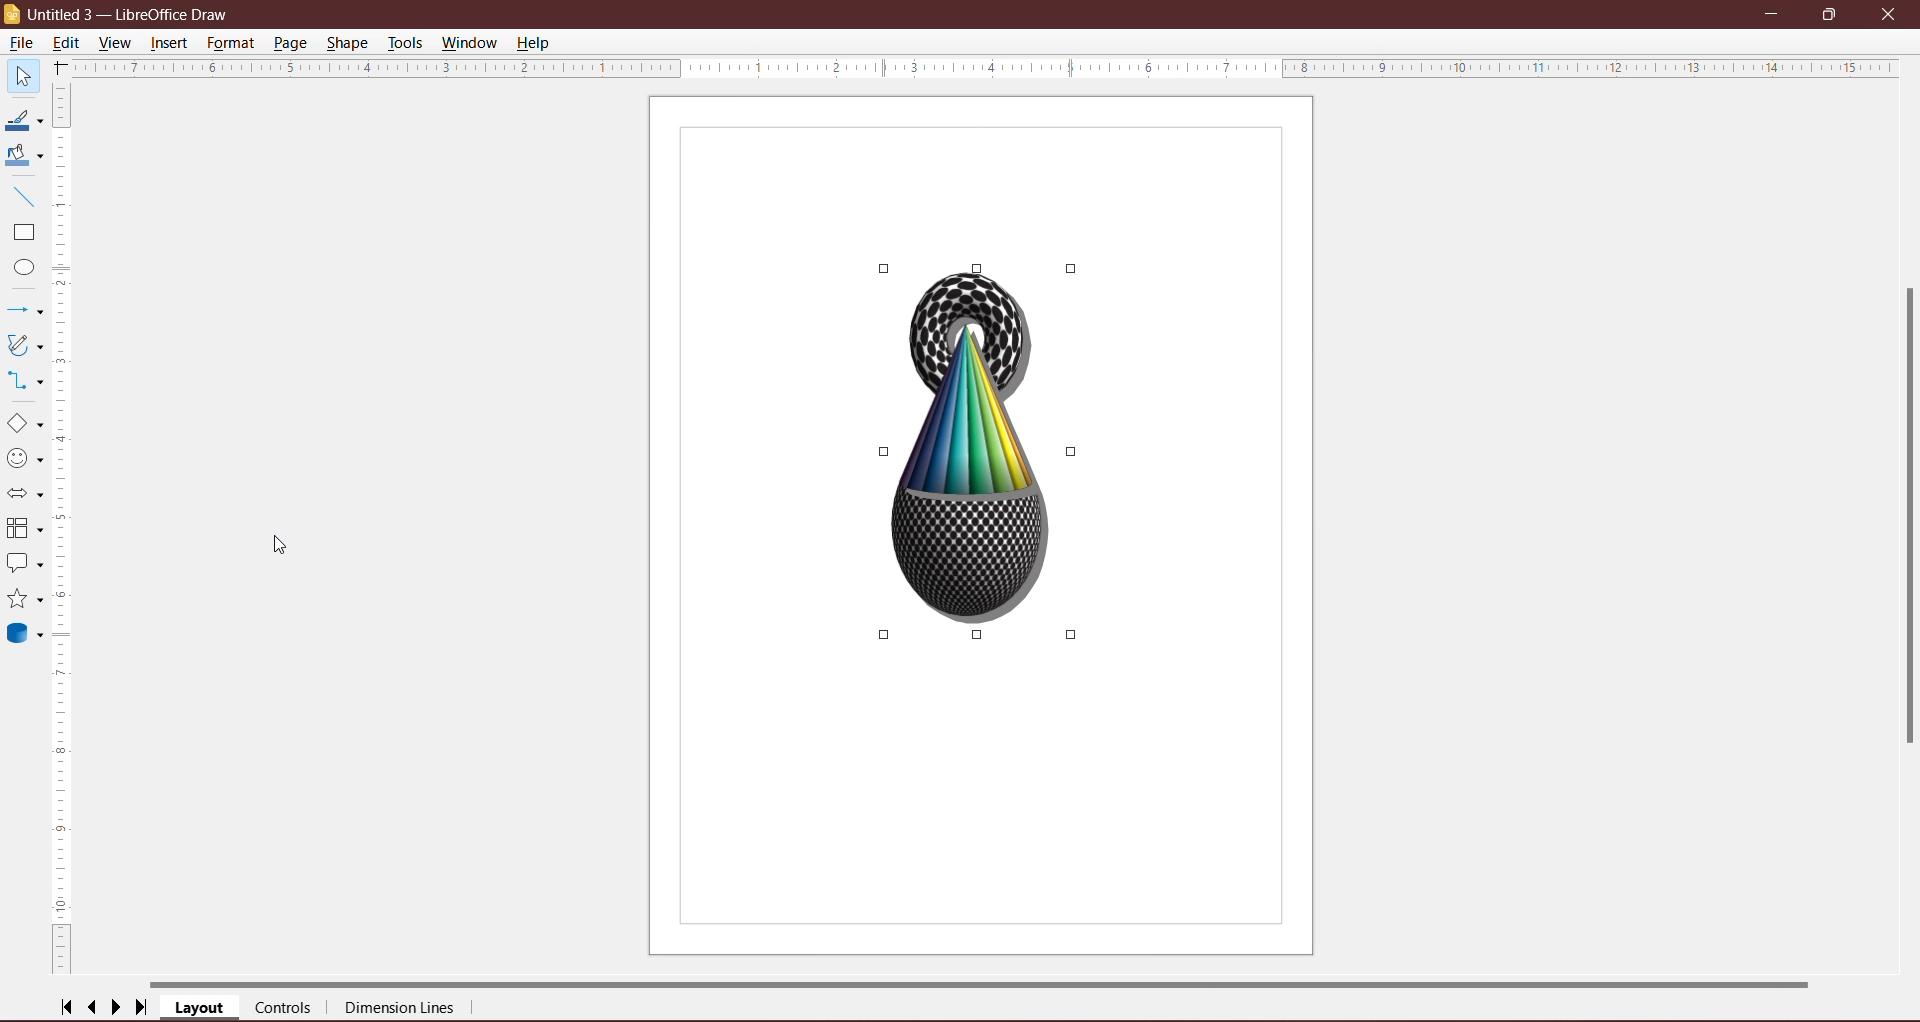 The width and height of the screenshot is (1920, 1022). What do you see at coordinates (69, 43) in the screenshot?
I see `Edit` at bounding box center [69, 43].